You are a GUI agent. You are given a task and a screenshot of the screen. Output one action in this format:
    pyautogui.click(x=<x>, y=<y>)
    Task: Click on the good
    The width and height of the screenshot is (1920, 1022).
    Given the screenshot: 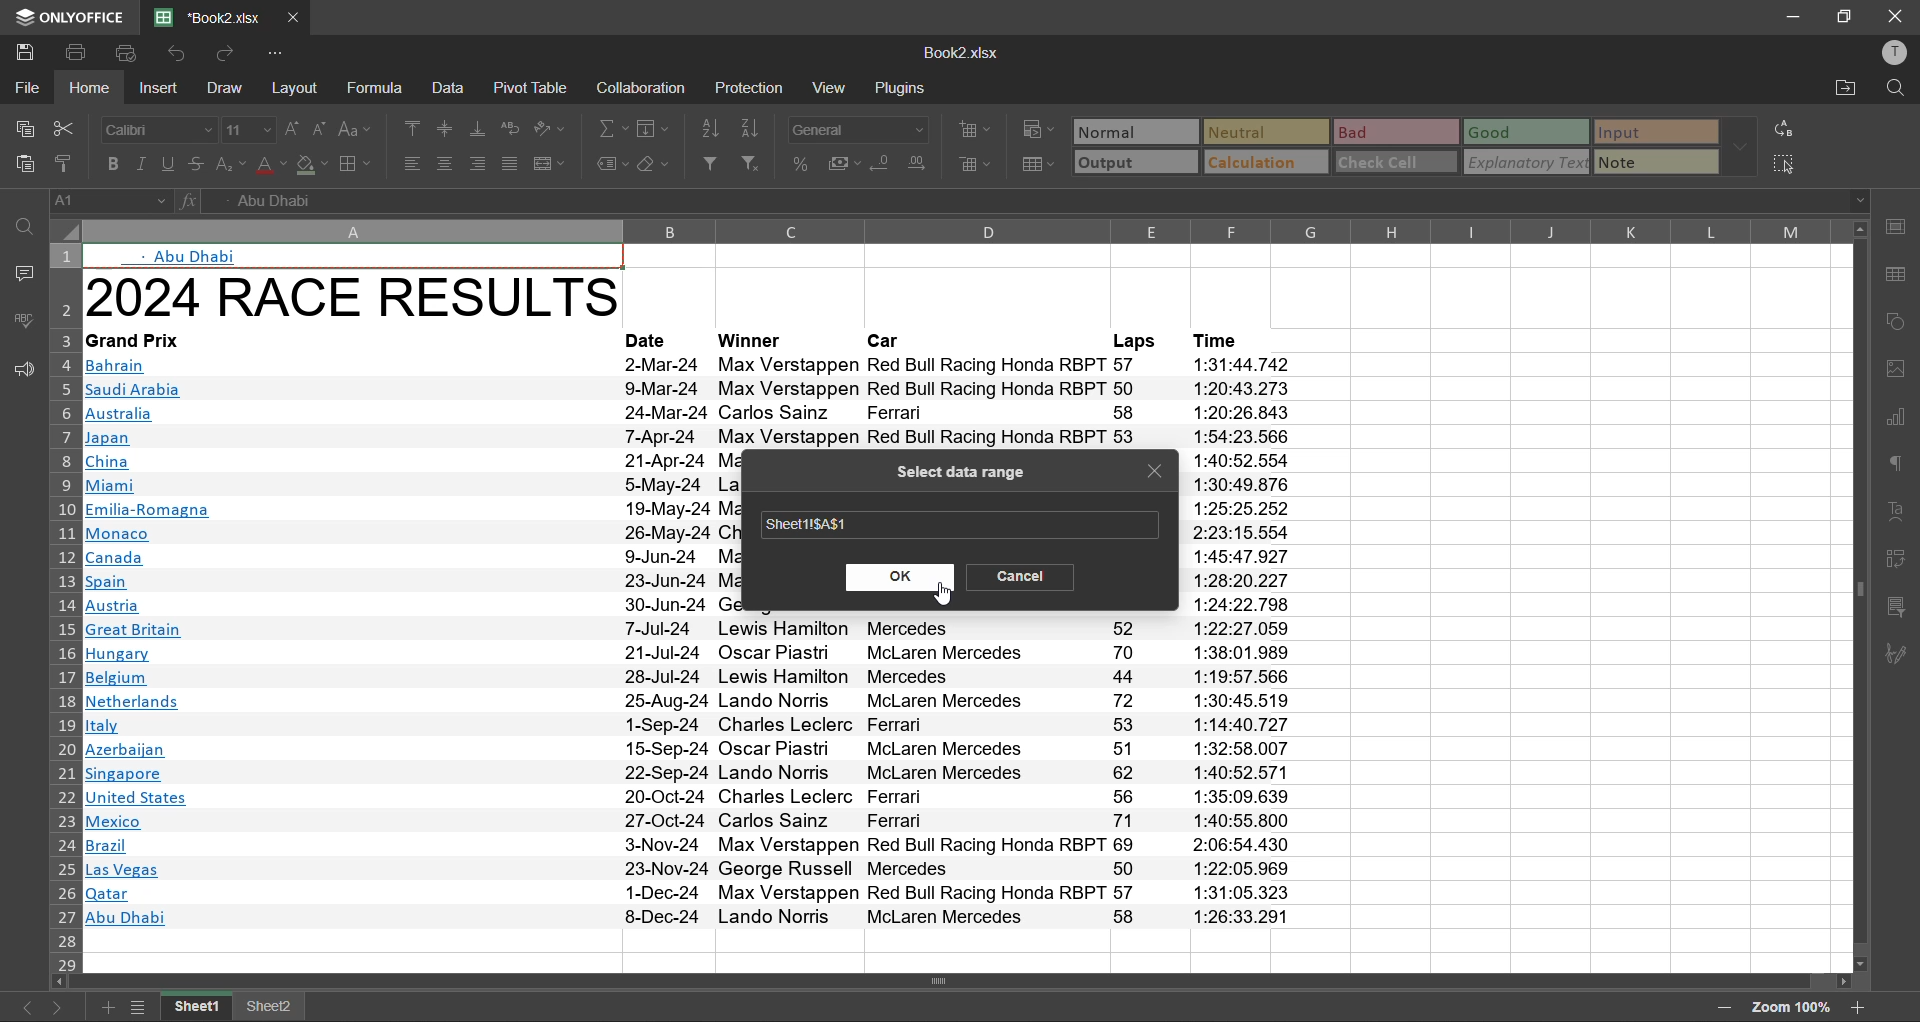 What is the action you would take?
    pyautogui.click(x=1499, y=131)
    